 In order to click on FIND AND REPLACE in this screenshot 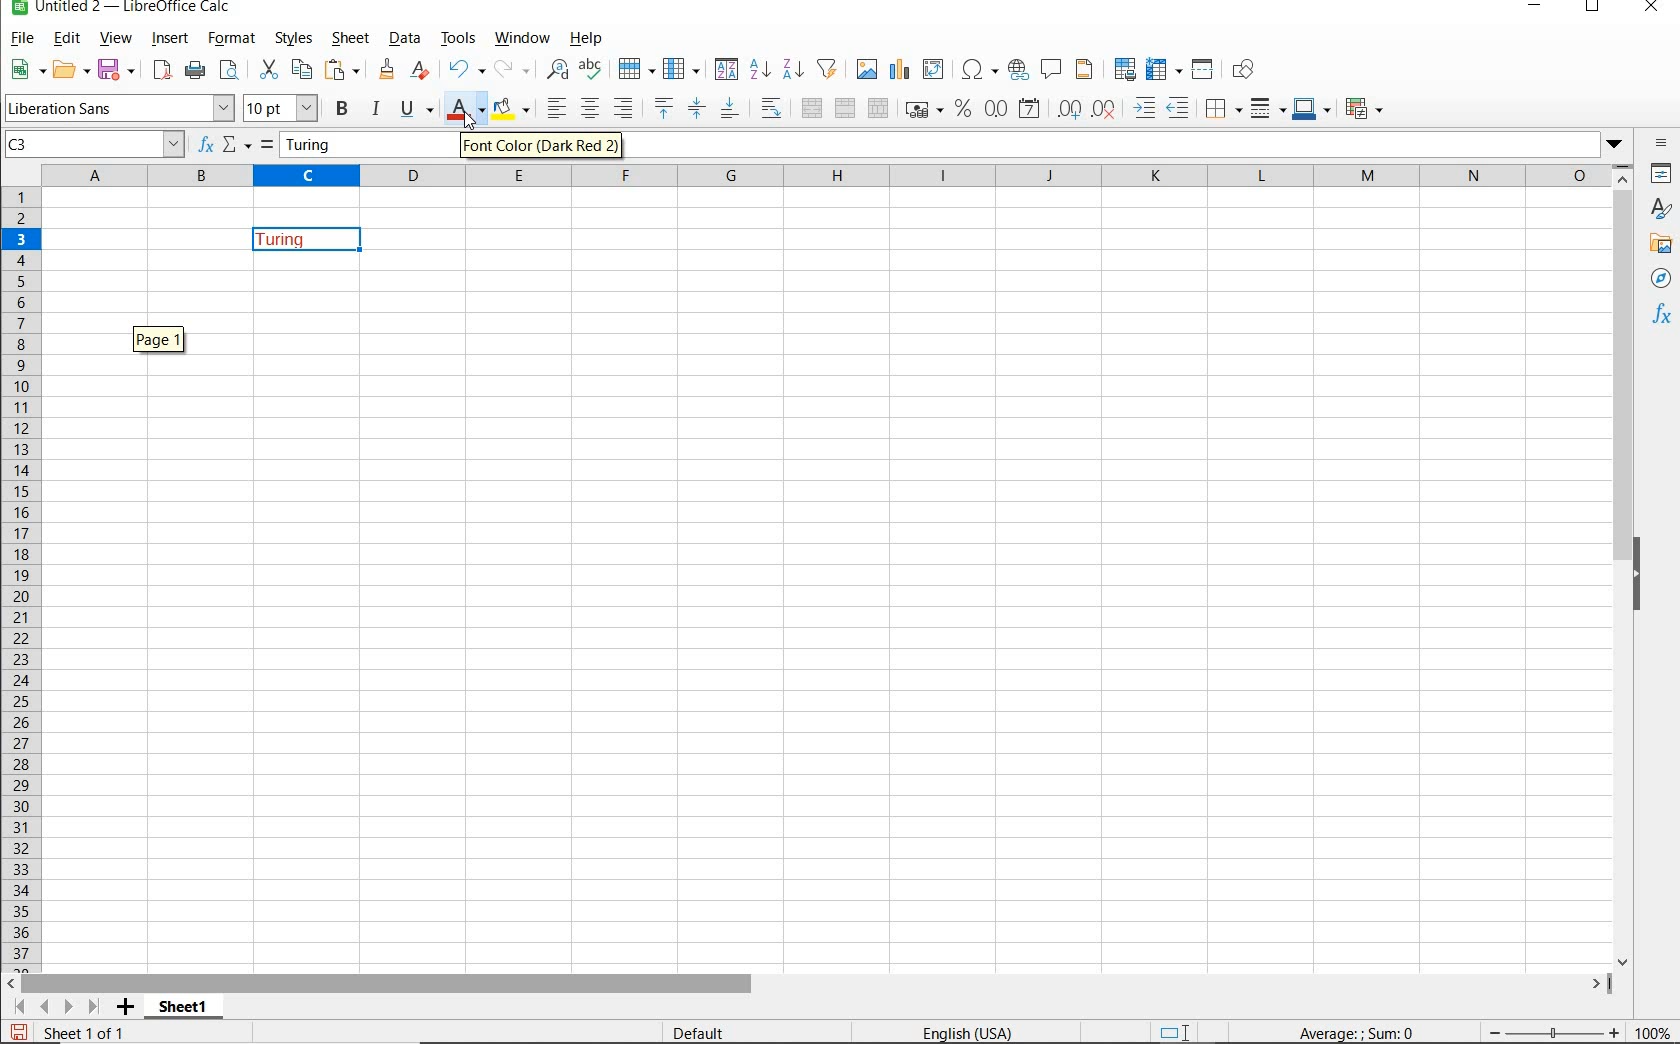, I will do `click(558, 69)`.